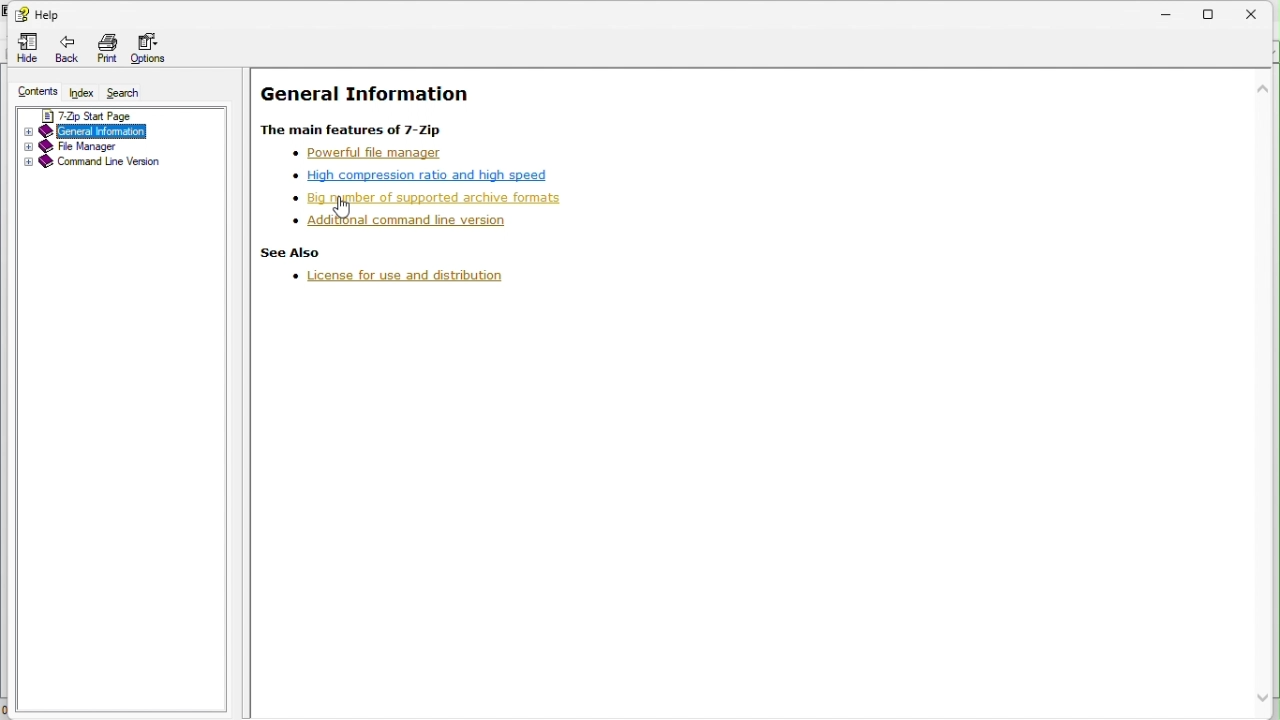  What do you see at coordinates (115, 147) in the screenshot?
I see `File manager` at bounding box center [115, 147].